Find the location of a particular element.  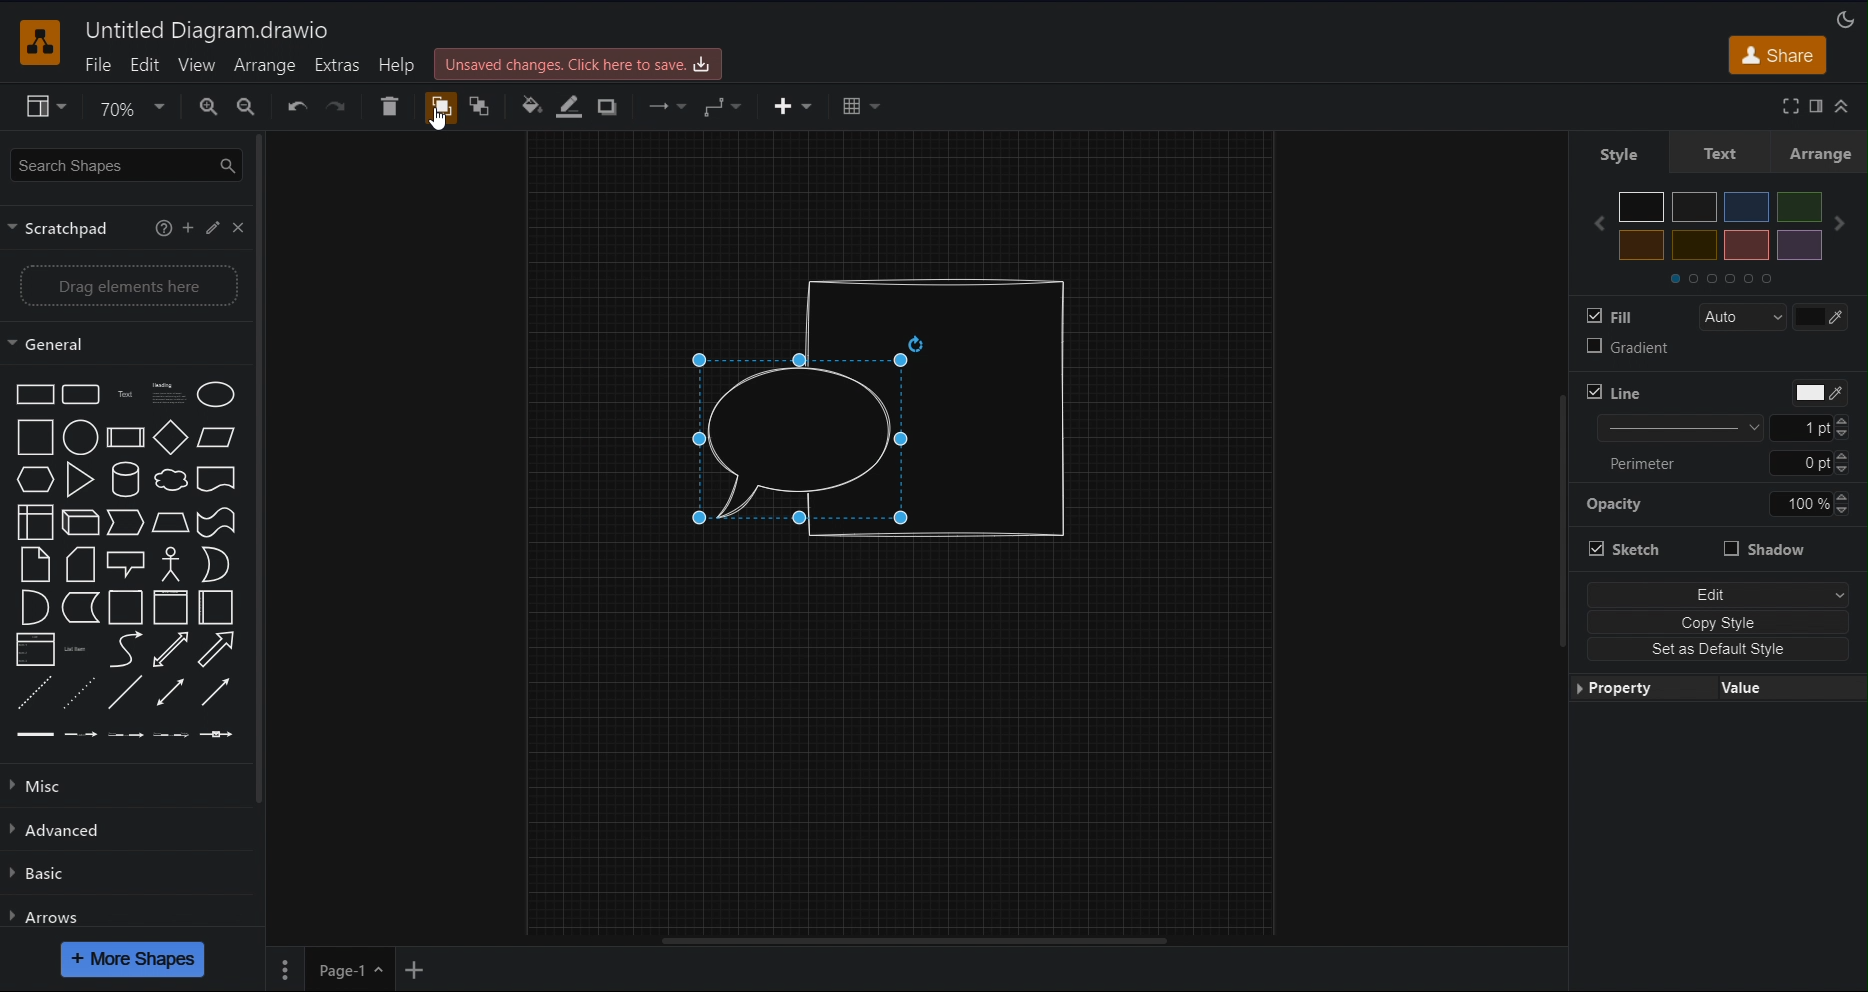

Perimeter is located at coordinates (1642, 464).